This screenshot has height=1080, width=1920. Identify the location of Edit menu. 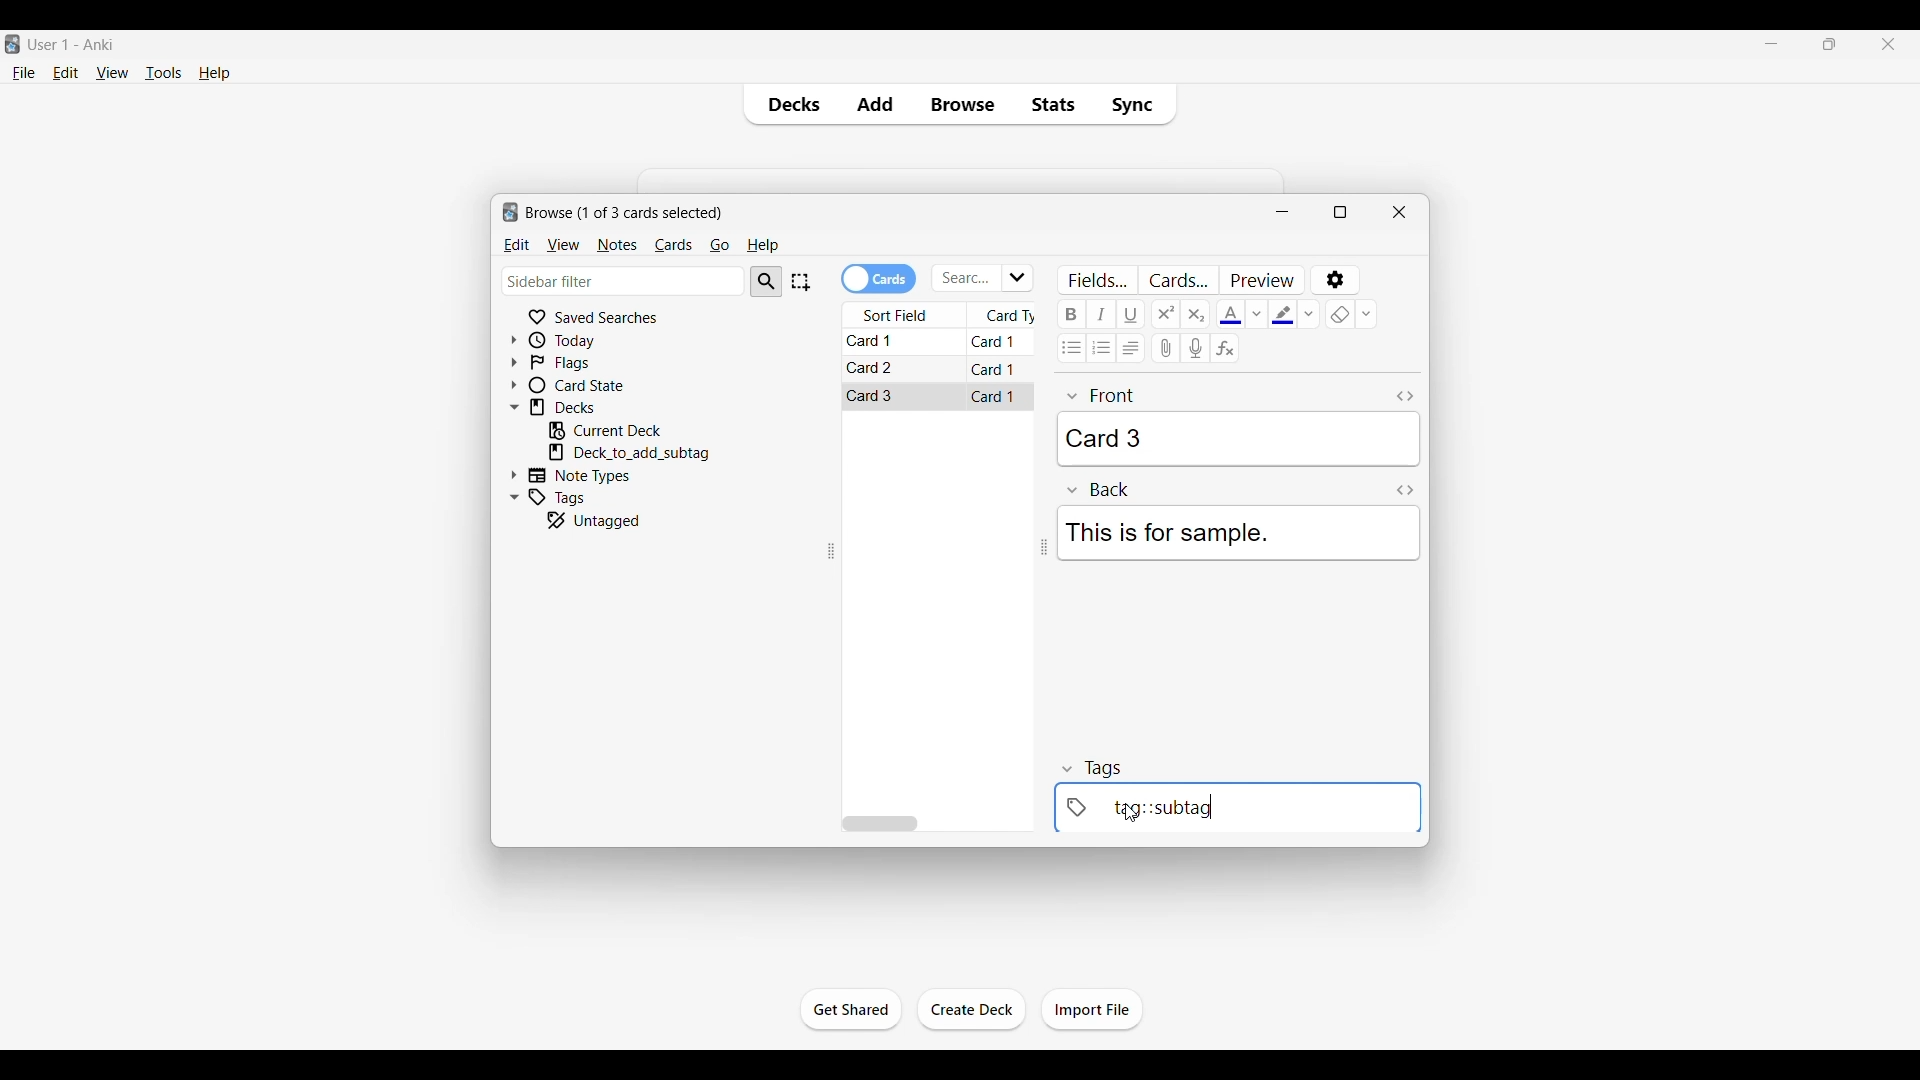
(517, 246).